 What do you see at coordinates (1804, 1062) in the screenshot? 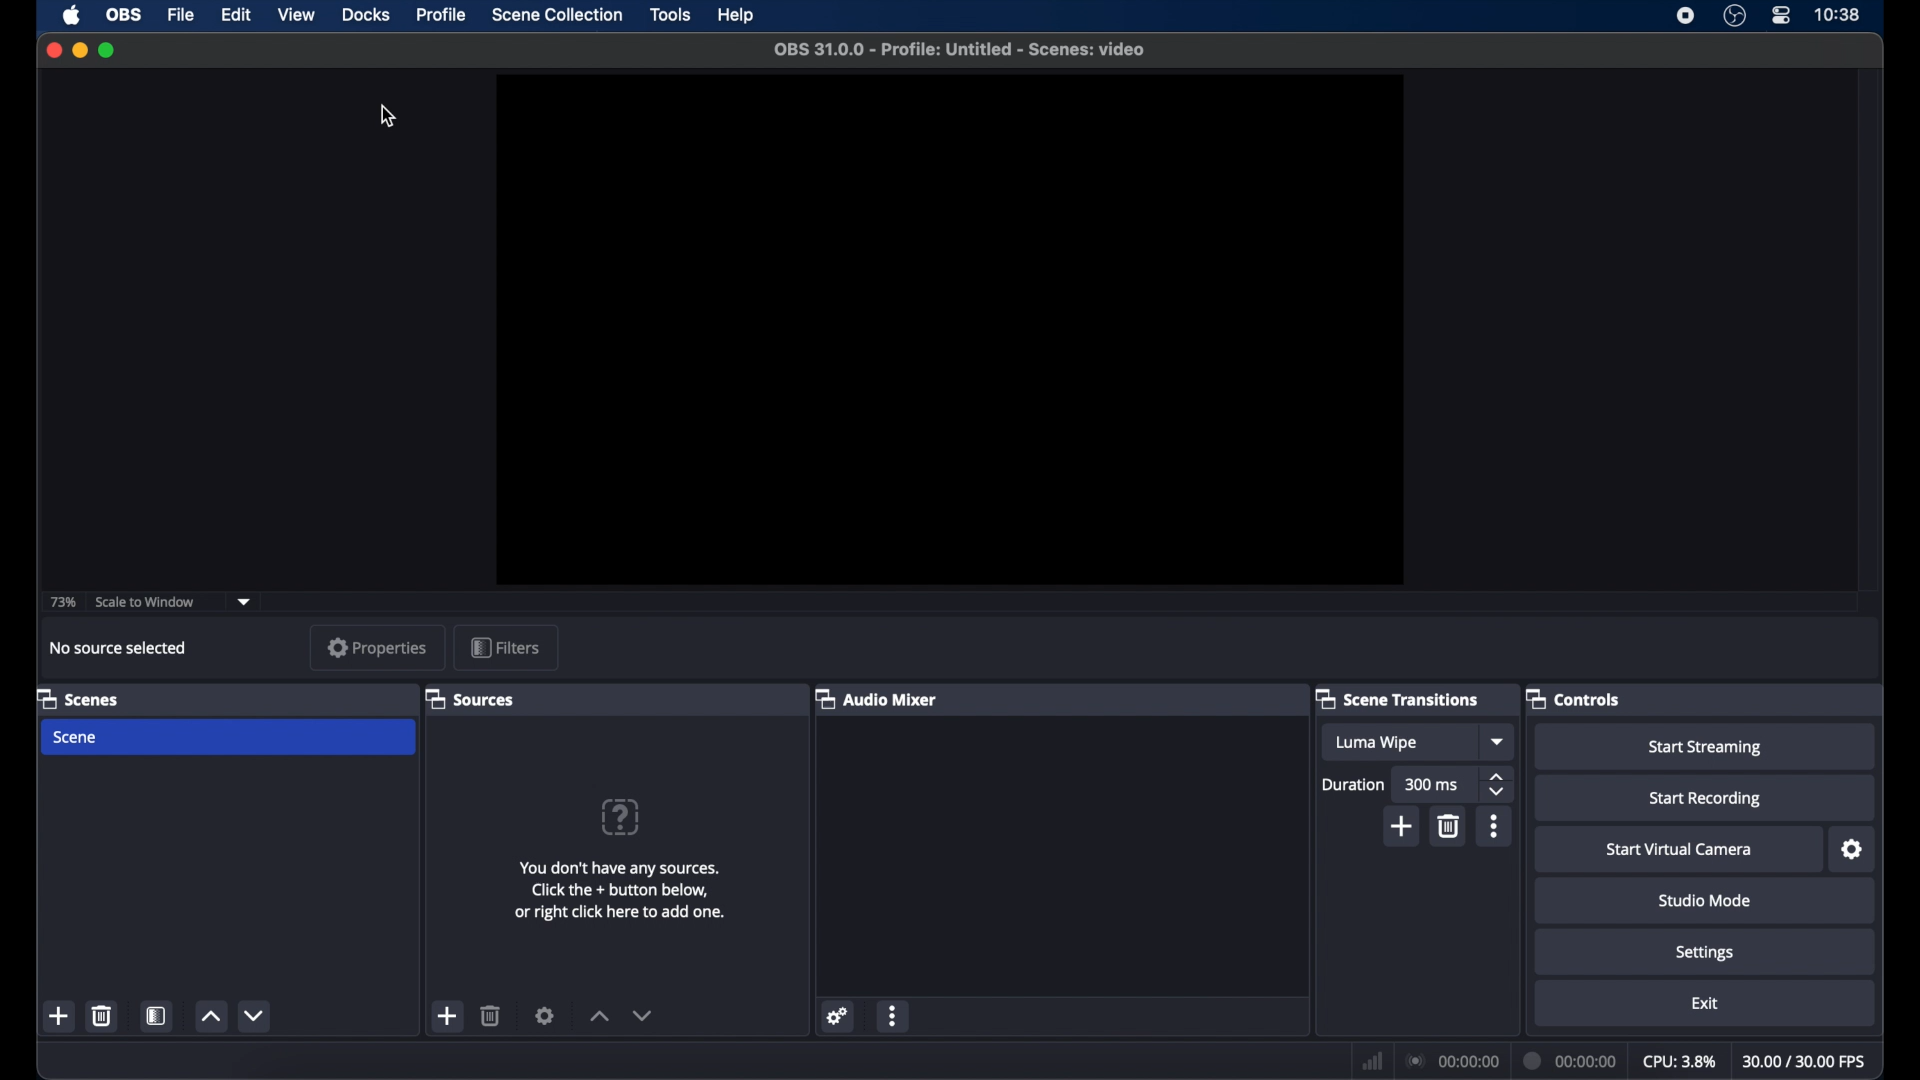
I see `30.00/30.00 fps` at bounding box center [1804, 1062].